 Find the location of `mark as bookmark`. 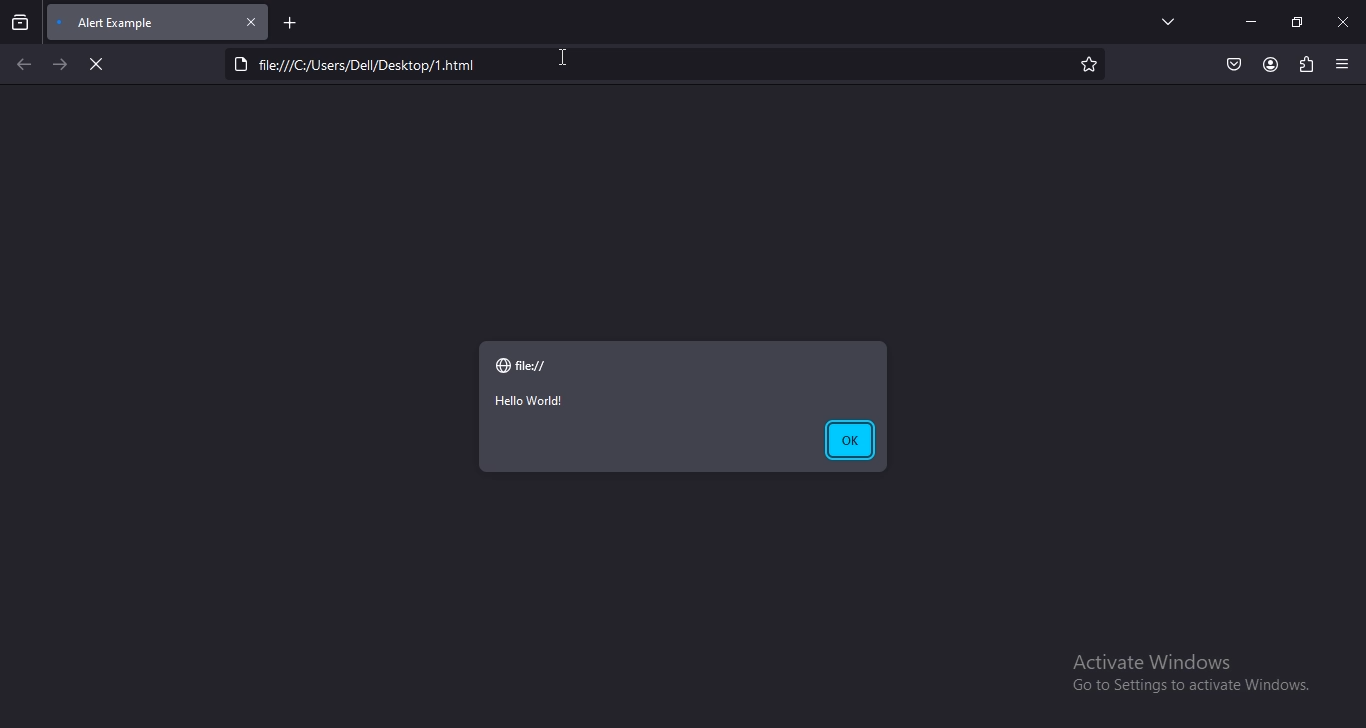

mark as bookmark is located at coordinates (1091, 66).